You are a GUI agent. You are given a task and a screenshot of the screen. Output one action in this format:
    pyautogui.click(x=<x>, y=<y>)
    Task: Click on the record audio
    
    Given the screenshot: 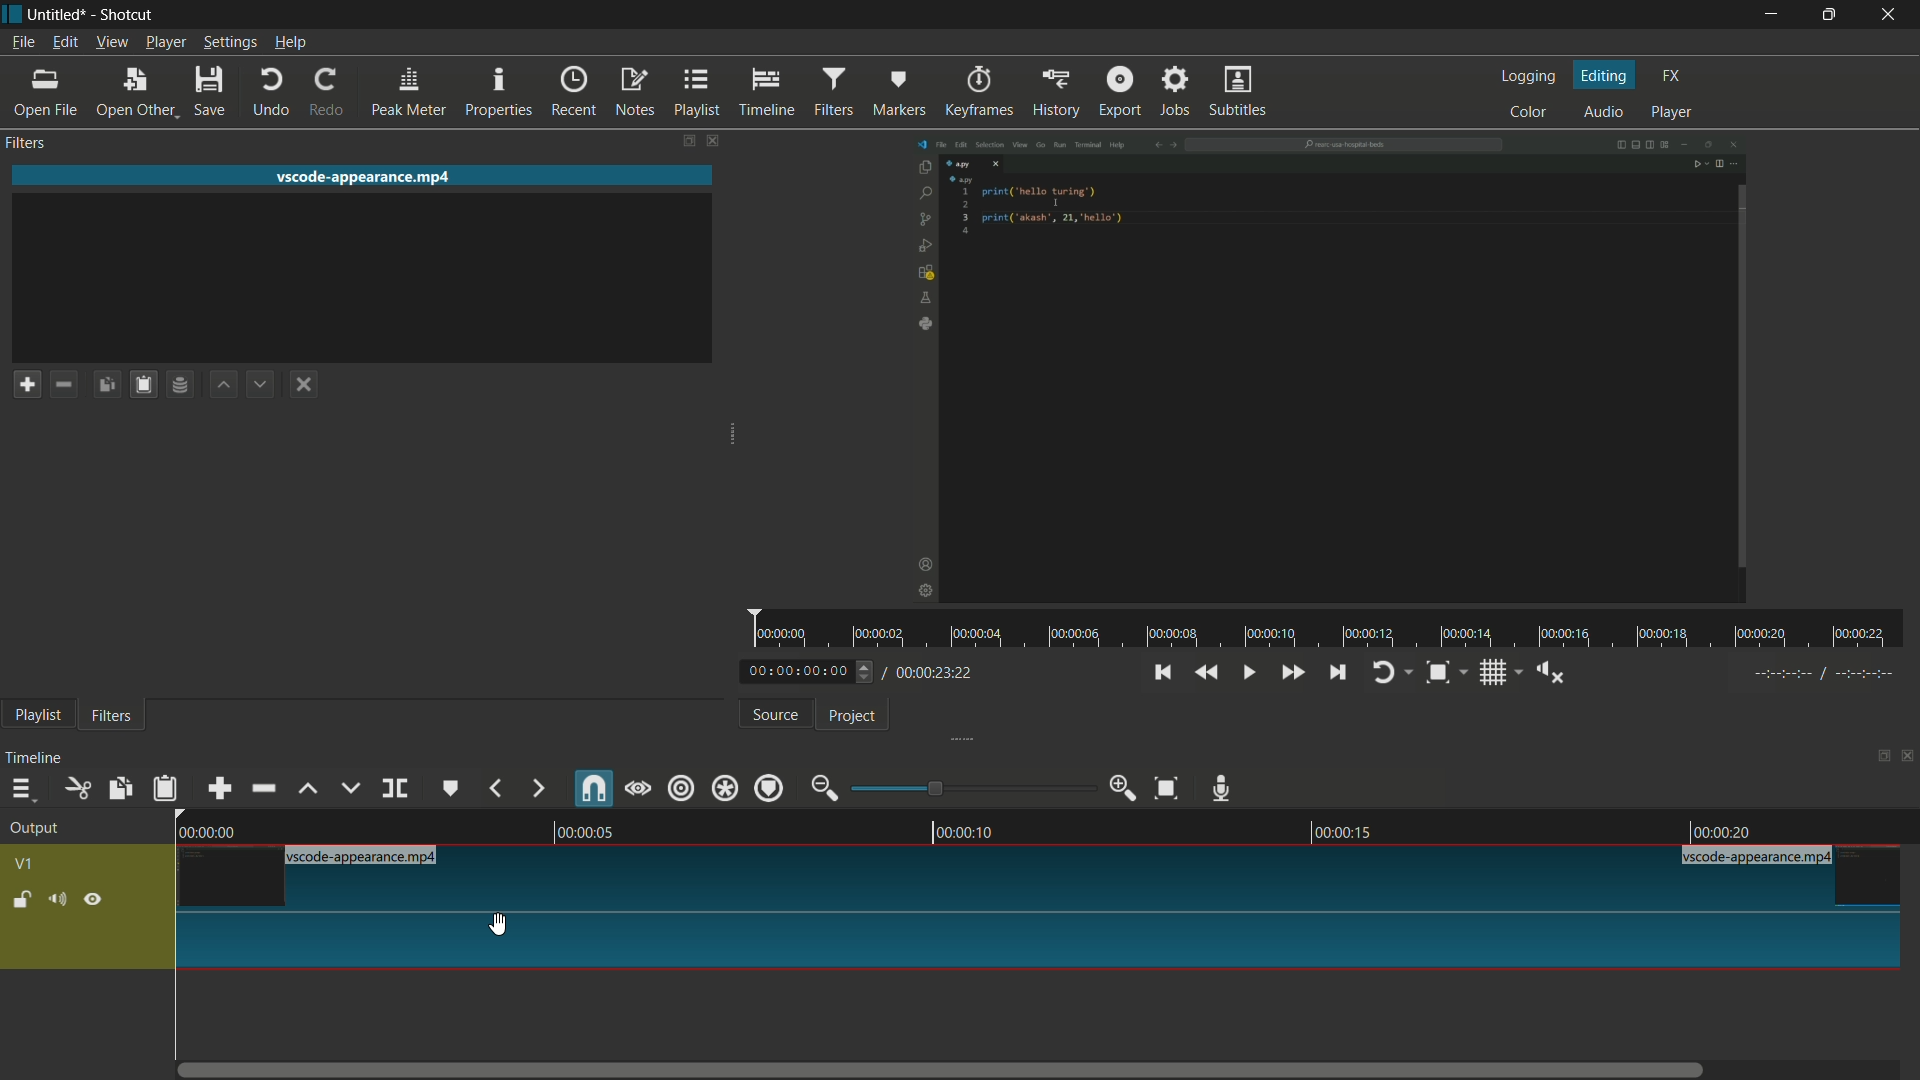 What is the action you would take?
    pyautogui.click(x=1223, y=786)
    